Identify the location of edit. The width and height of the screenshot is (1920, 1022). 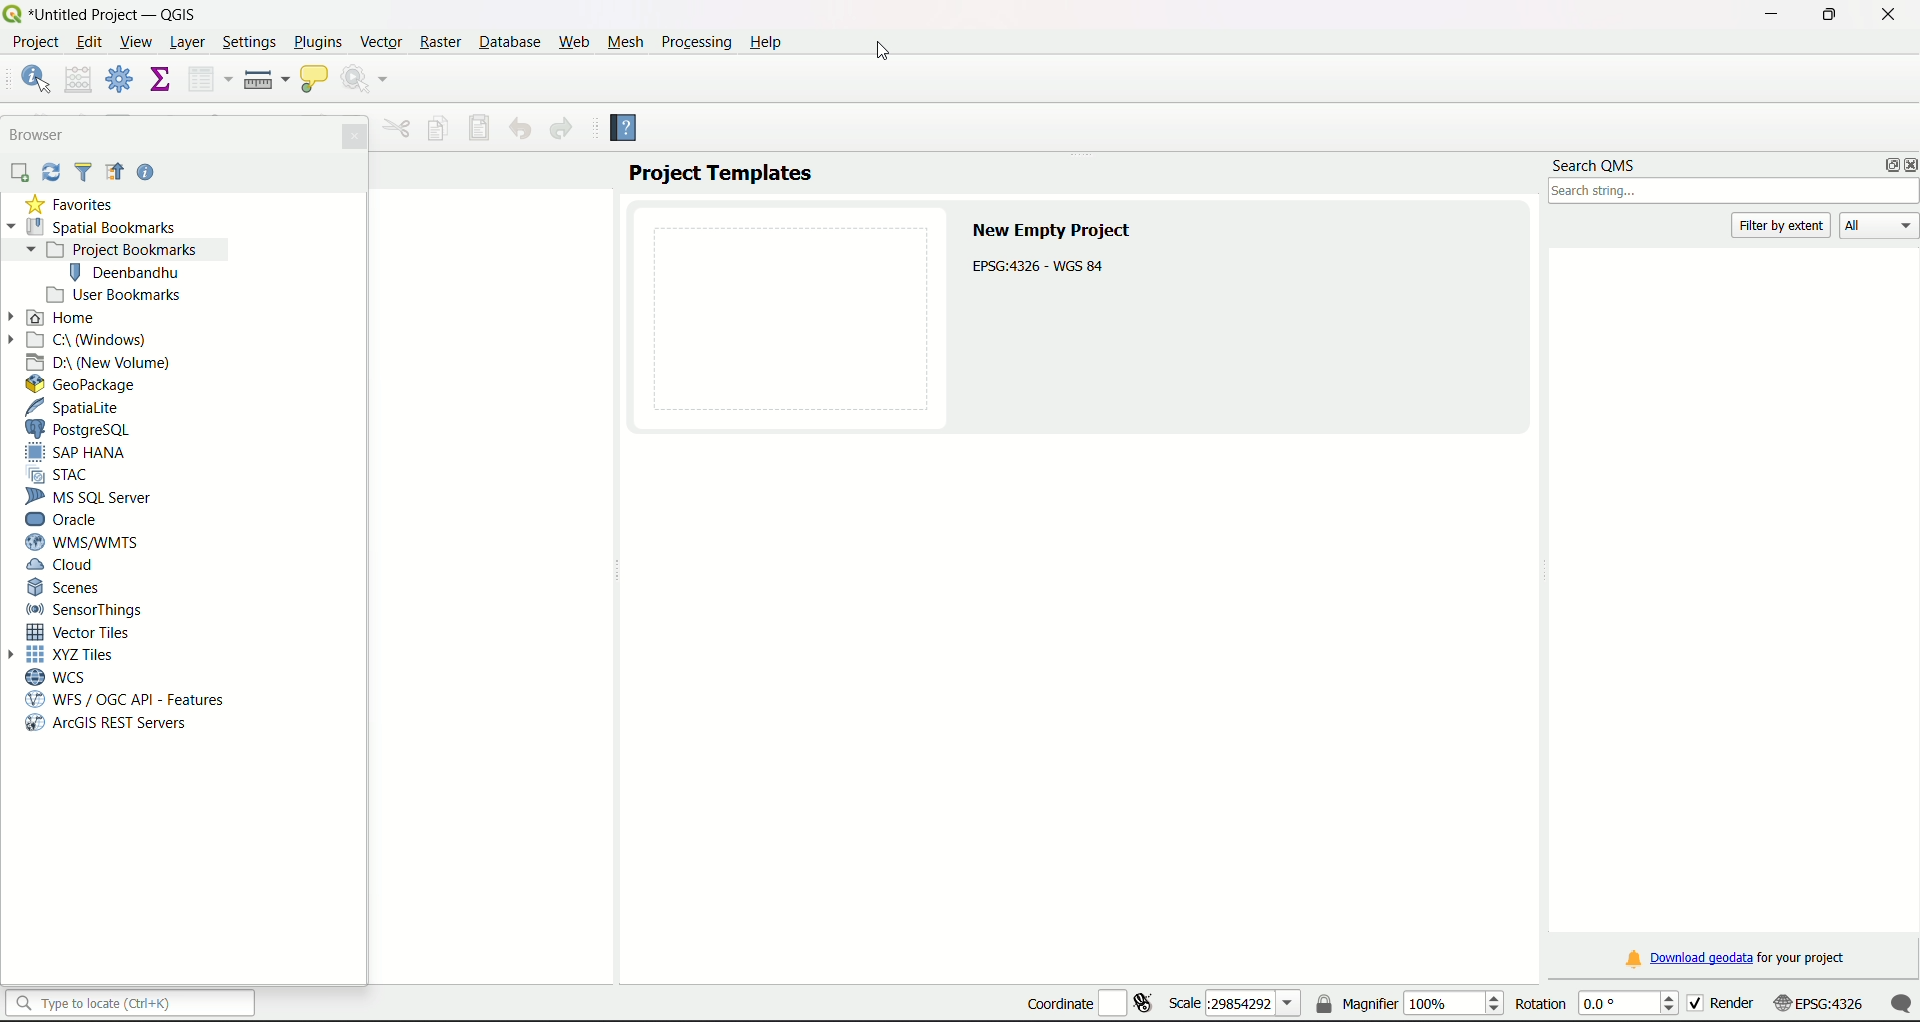
(89, 41).